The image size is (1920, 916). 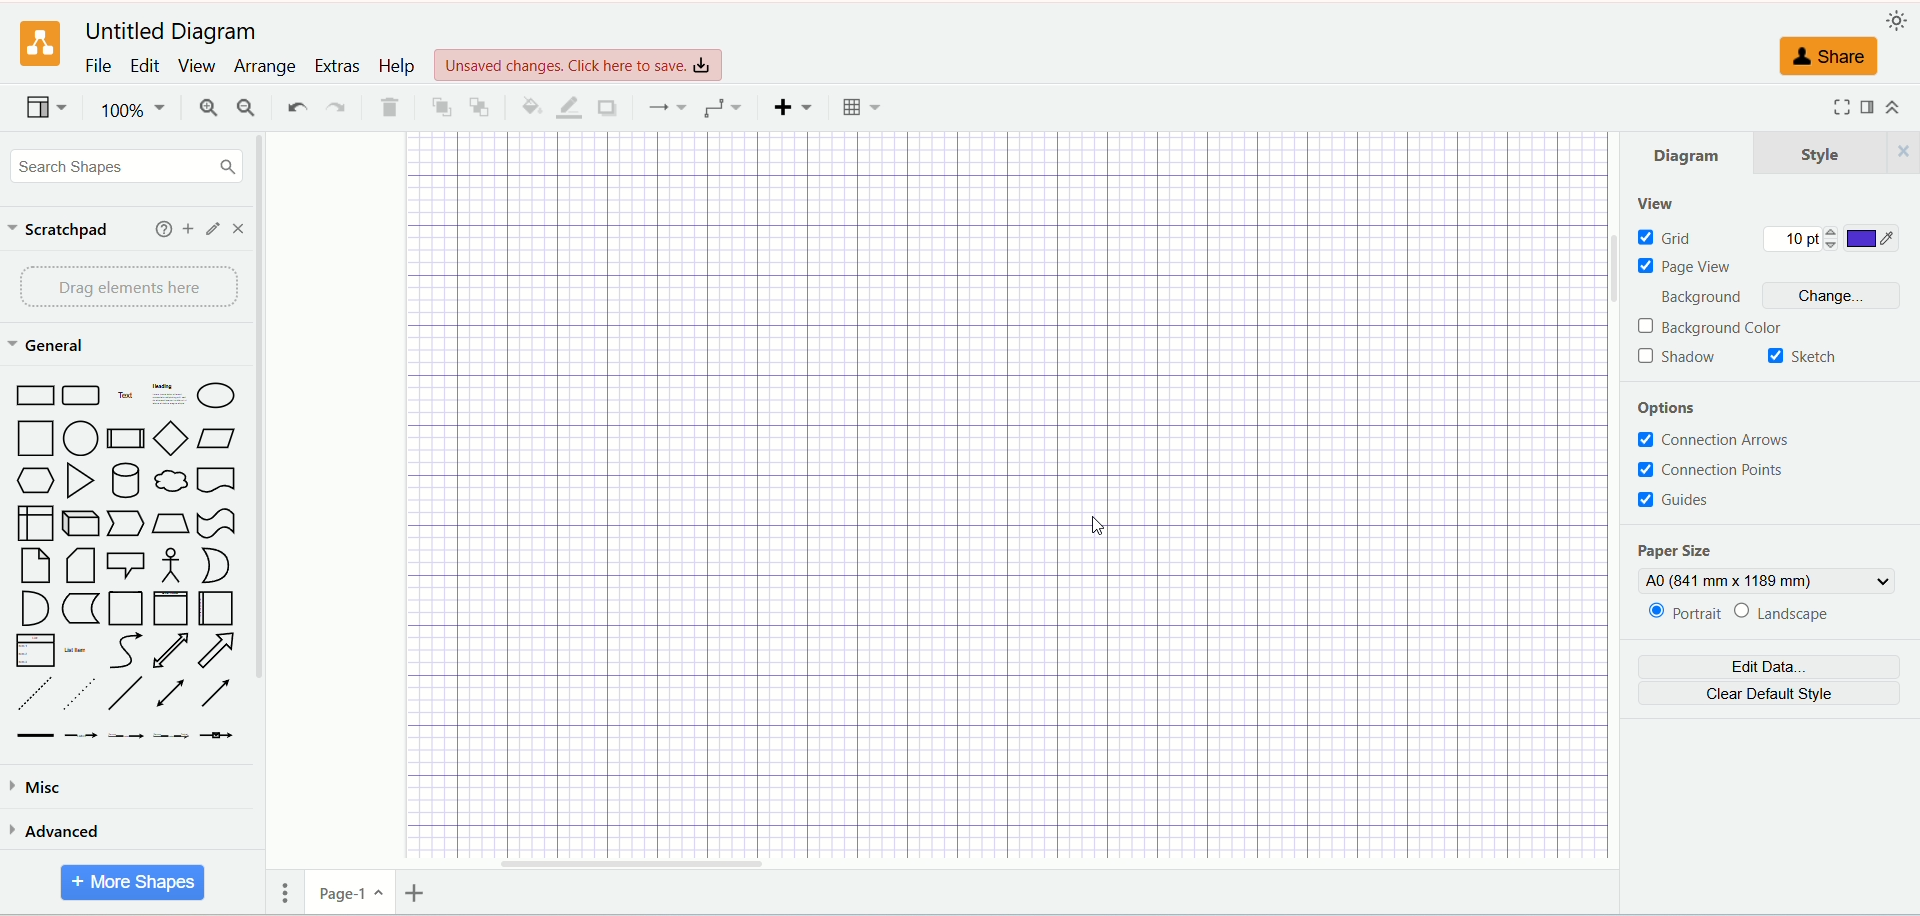 What do you see at coordinates (1679, 410) in the screenshot?
I see `options` at bounding box center [1679, 410].